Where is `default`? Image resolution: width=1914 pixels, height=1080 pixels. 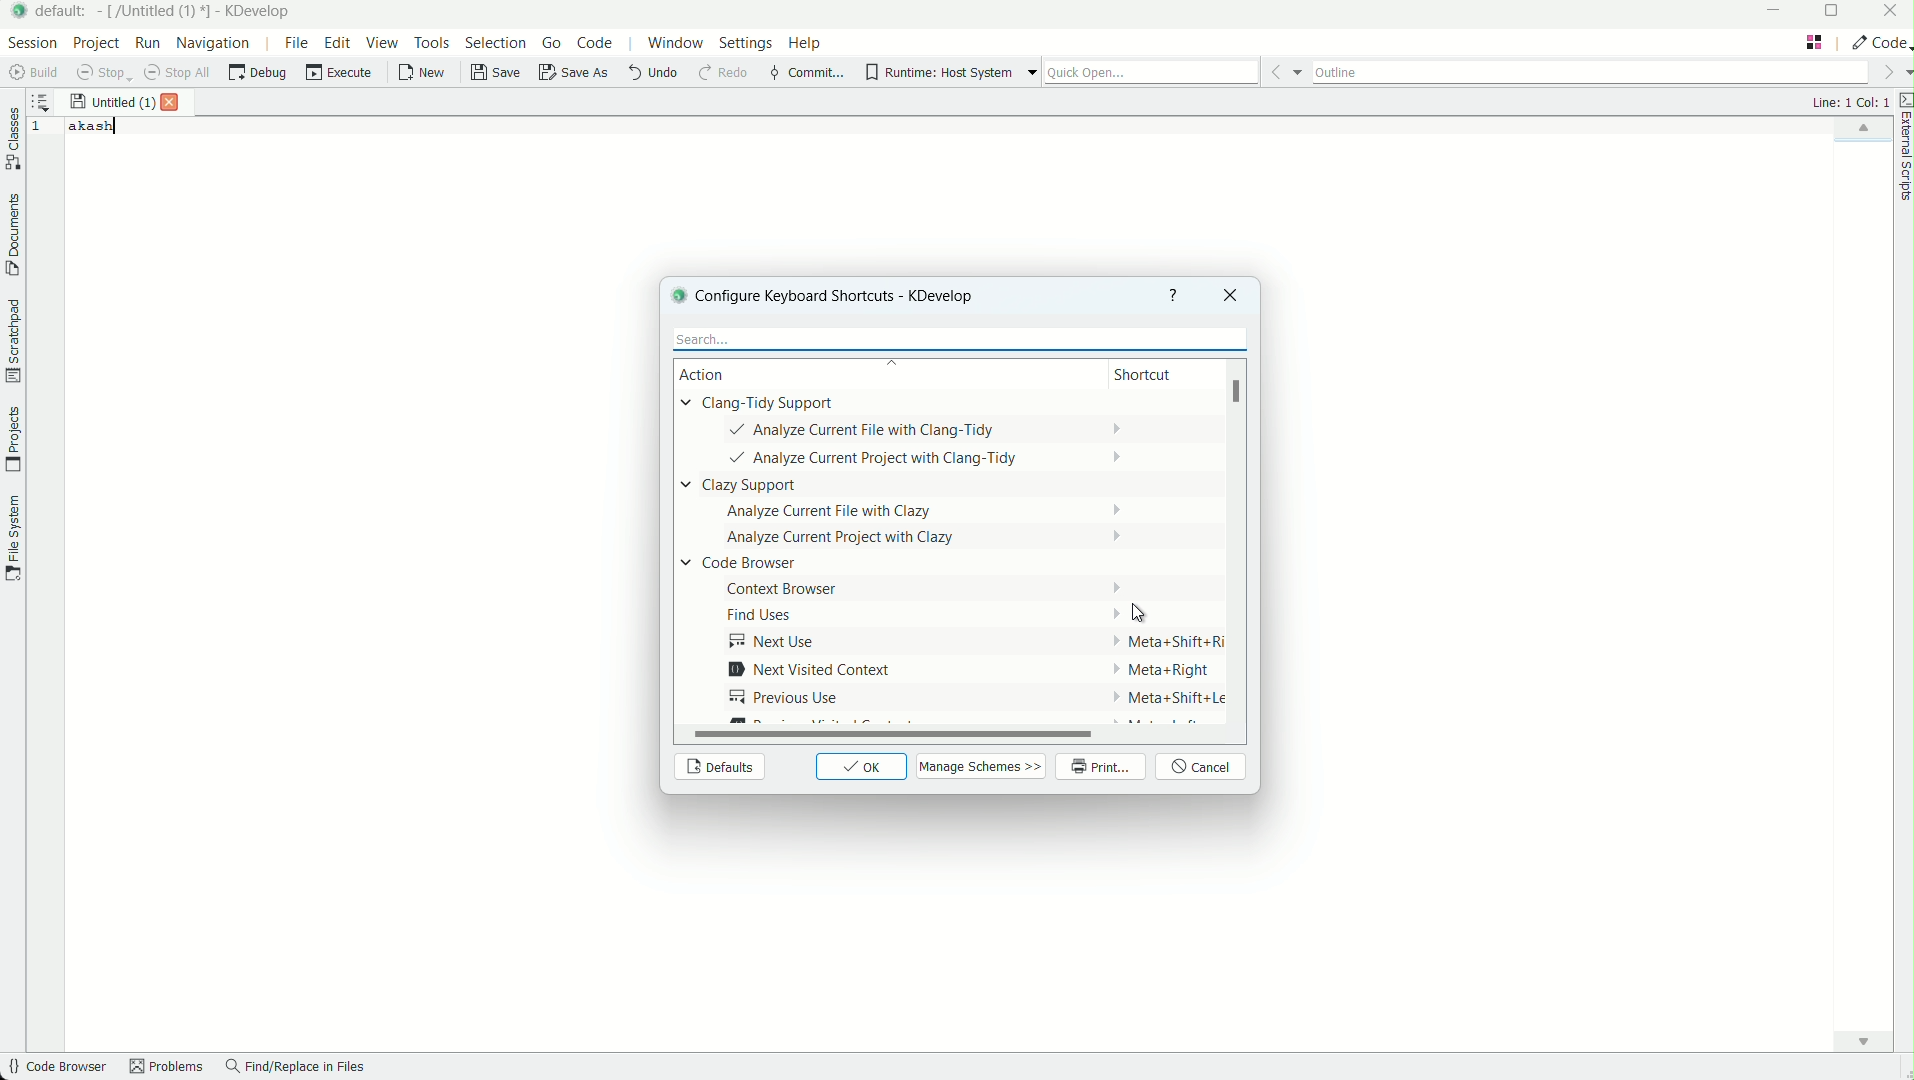 default is located at coordinates (65, 10).